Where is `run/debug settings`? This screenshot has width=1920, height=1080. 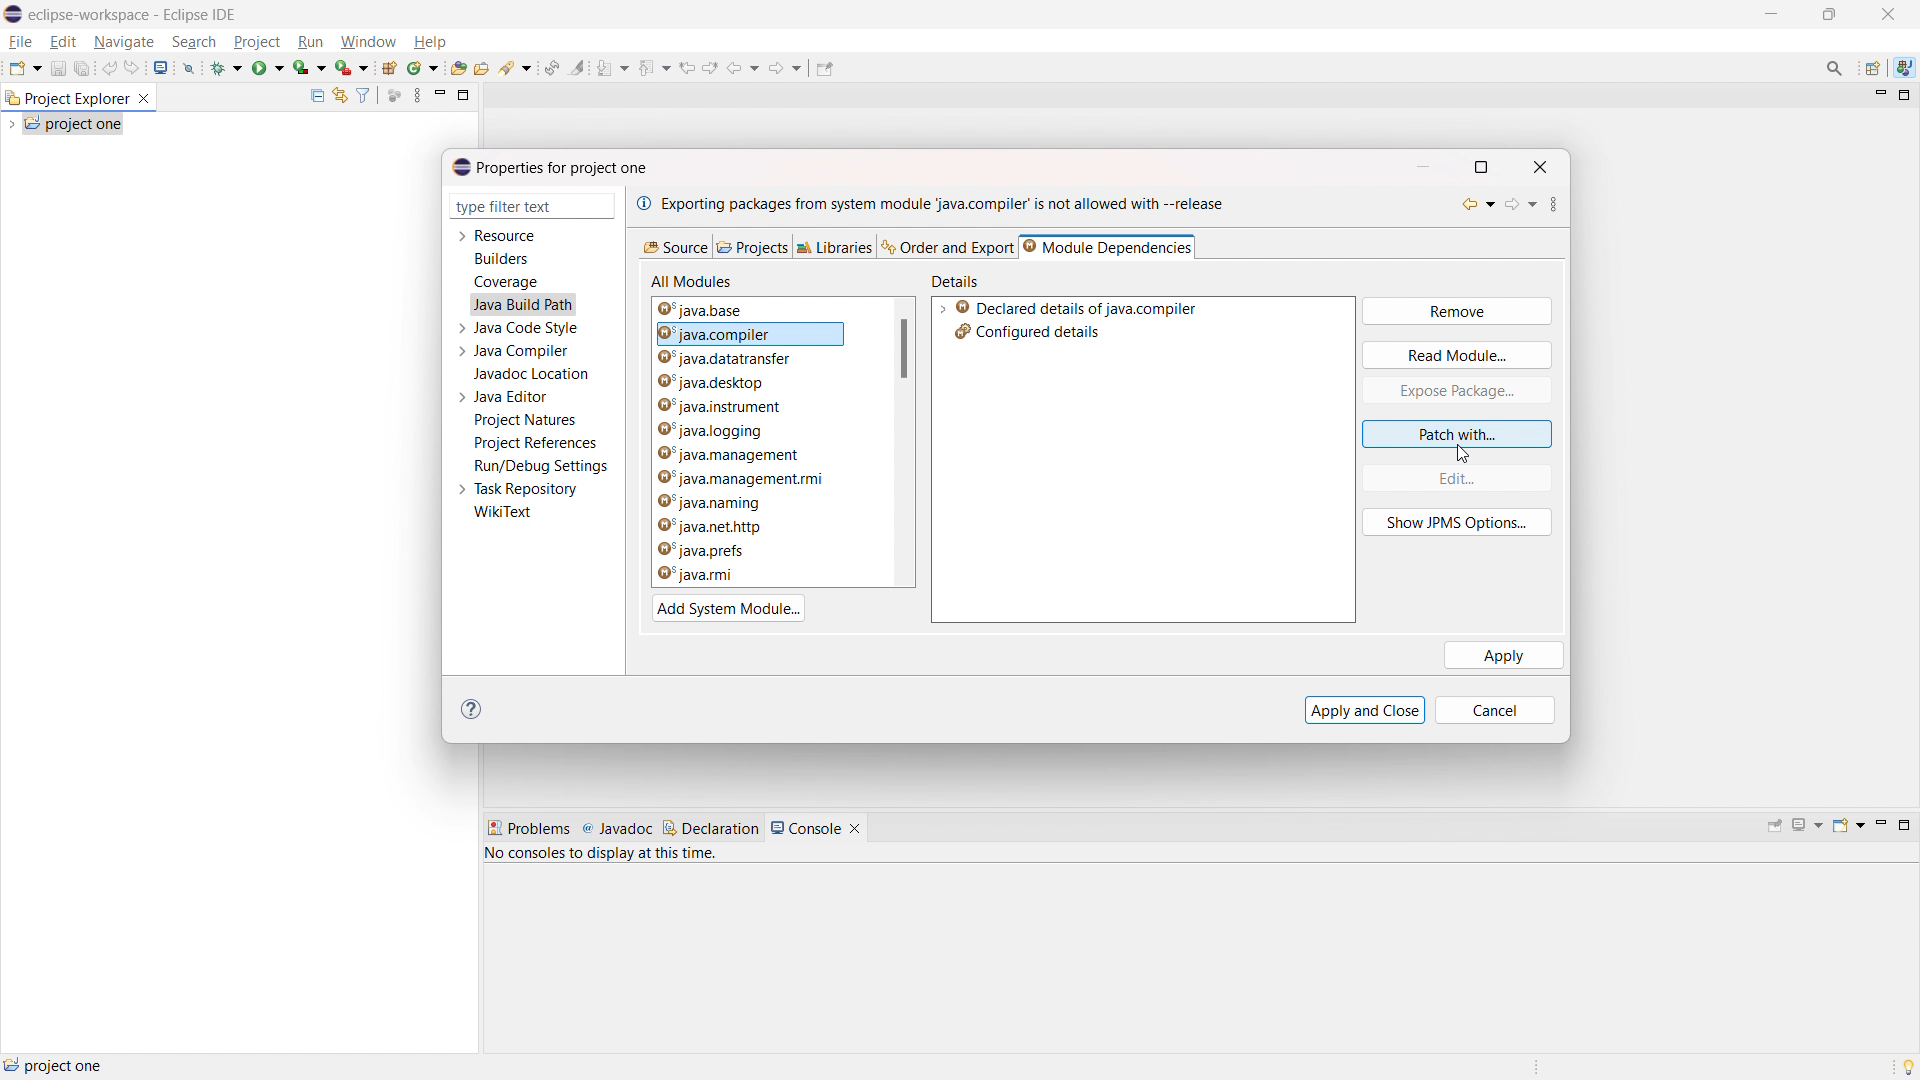
run/debug settings is located at coordinates (542, 466).